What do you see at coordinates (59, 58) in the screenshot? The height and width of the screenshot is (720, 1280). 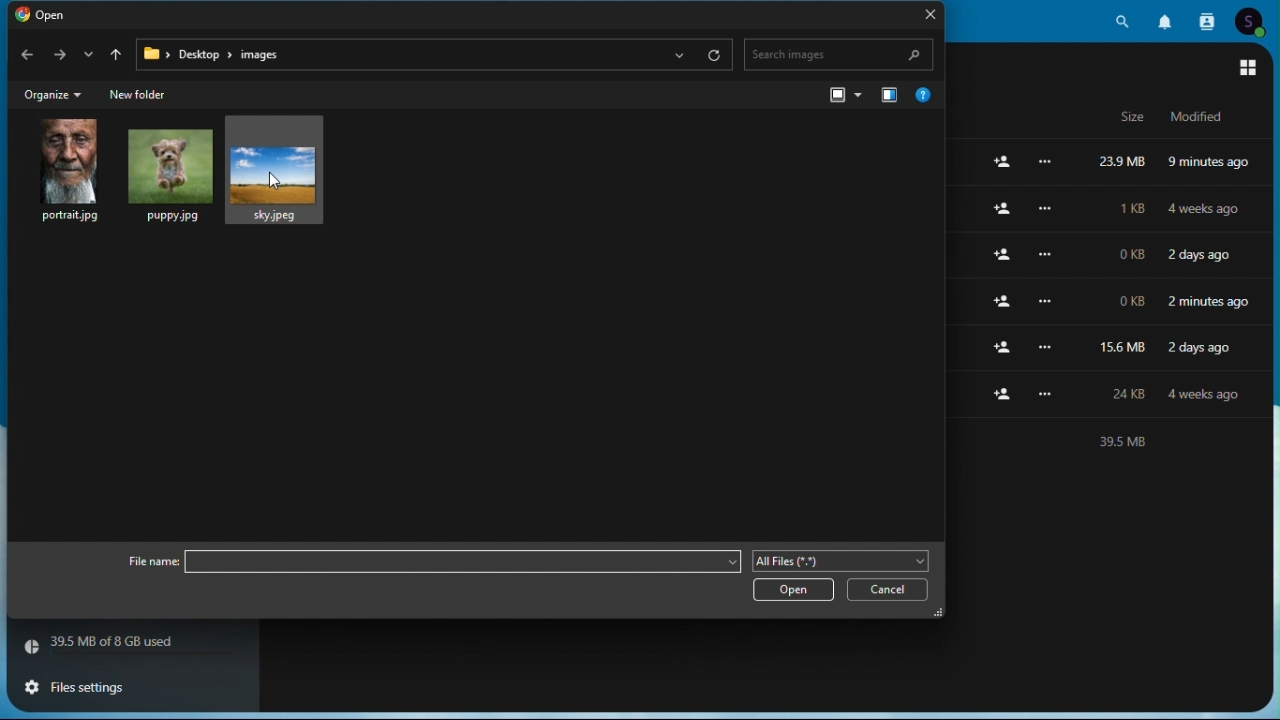 I see `FREE TRIAL EXPIREDI'm back forward` at bounding box center [59, 58].